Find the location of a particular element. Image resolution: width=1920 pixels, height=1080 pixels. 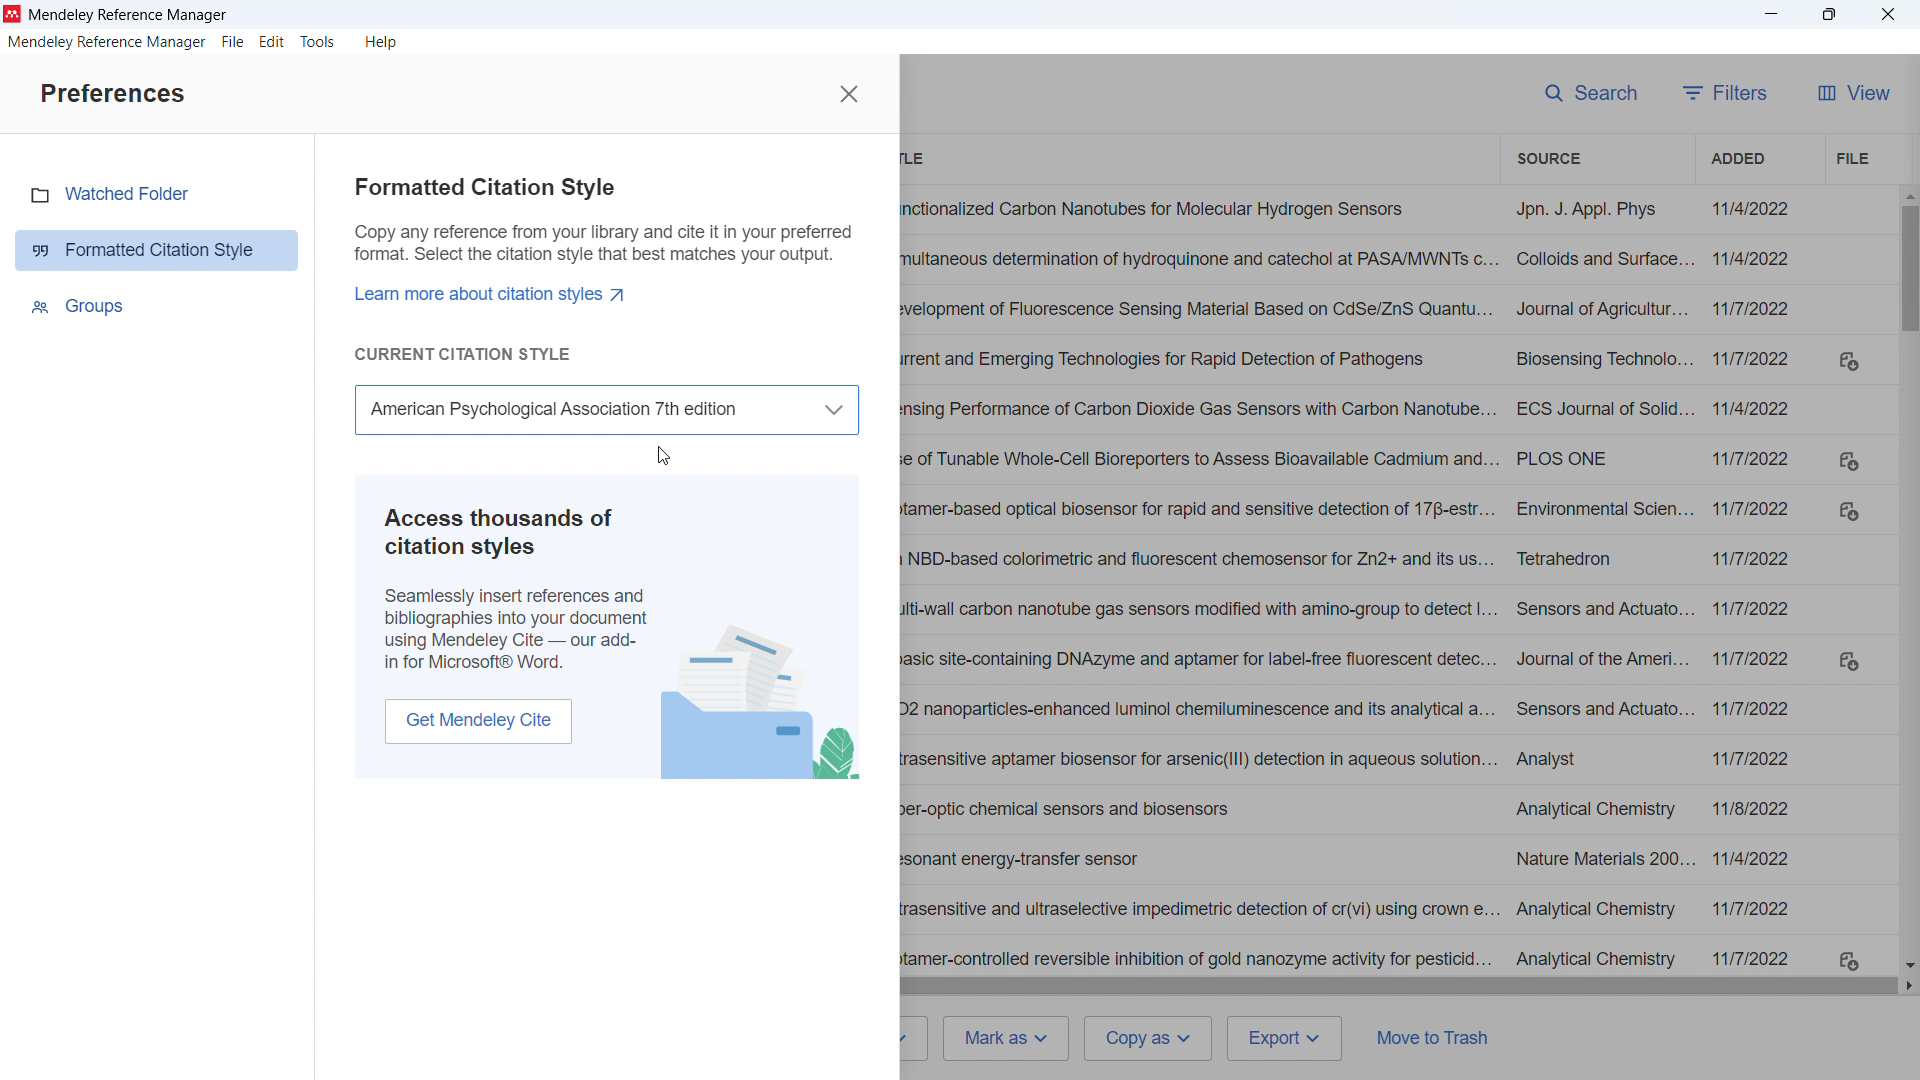

Learn more about citation styles  is located at coordinates (497, 293).